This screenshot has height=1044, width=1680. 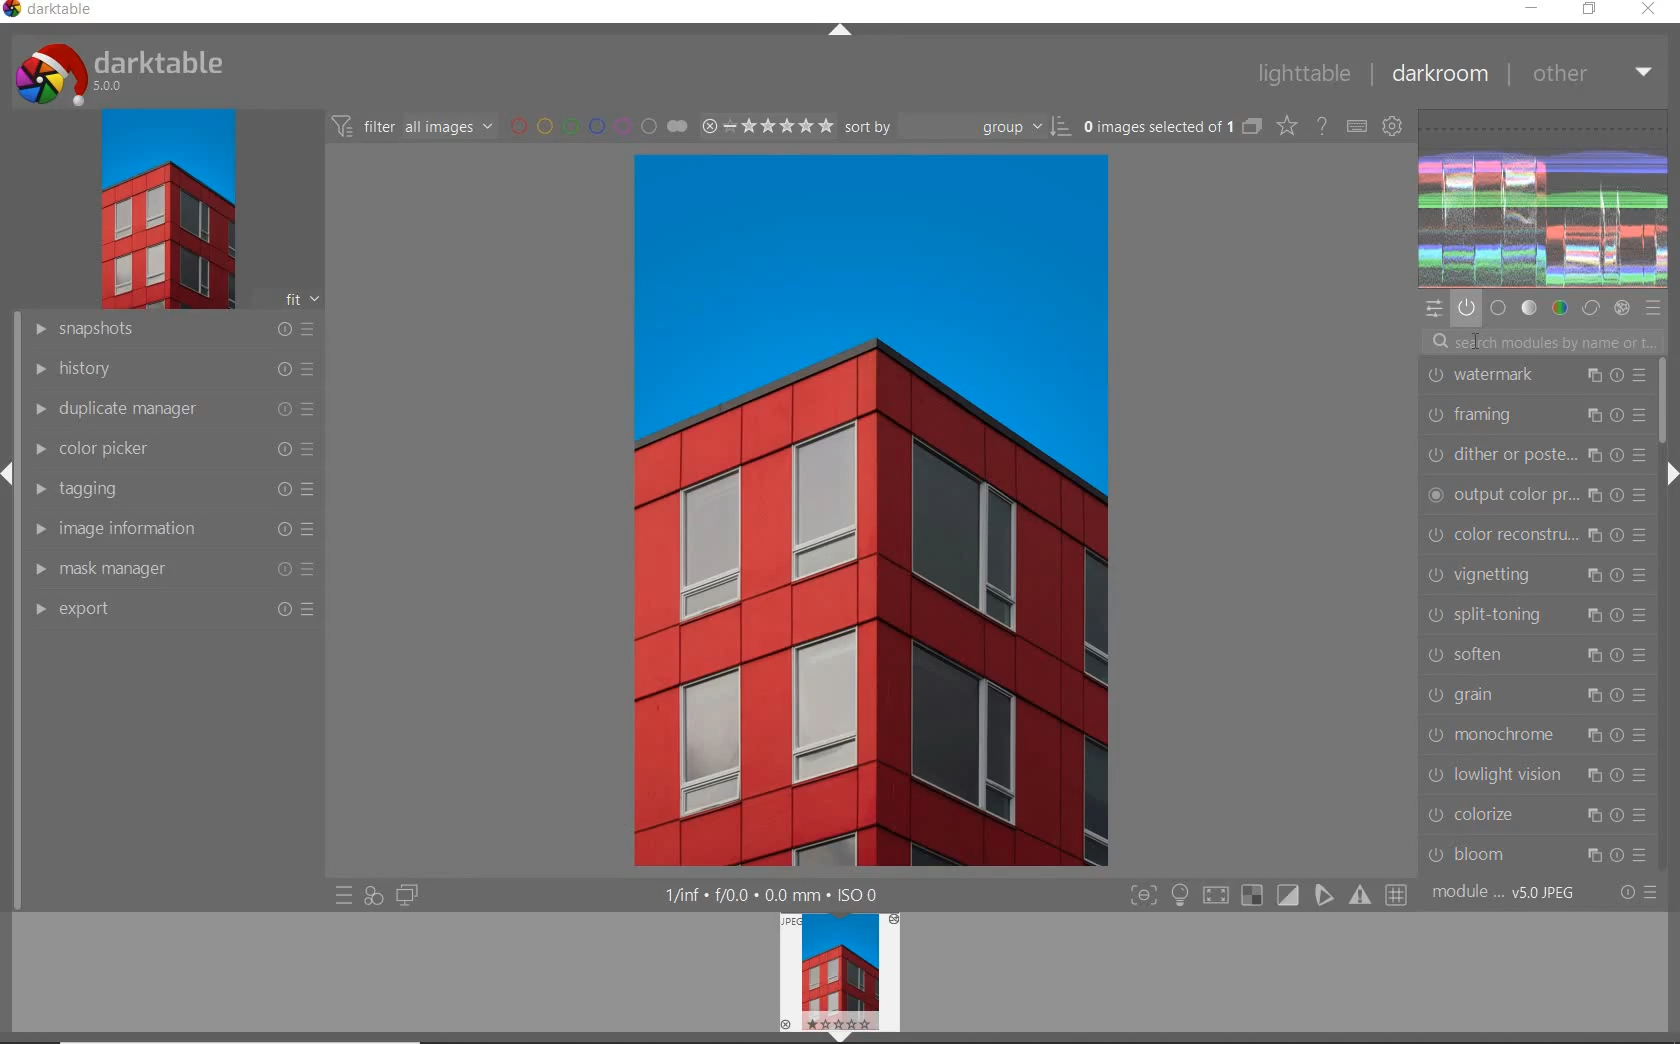 I want to click on image, so click(x=163, y=209).